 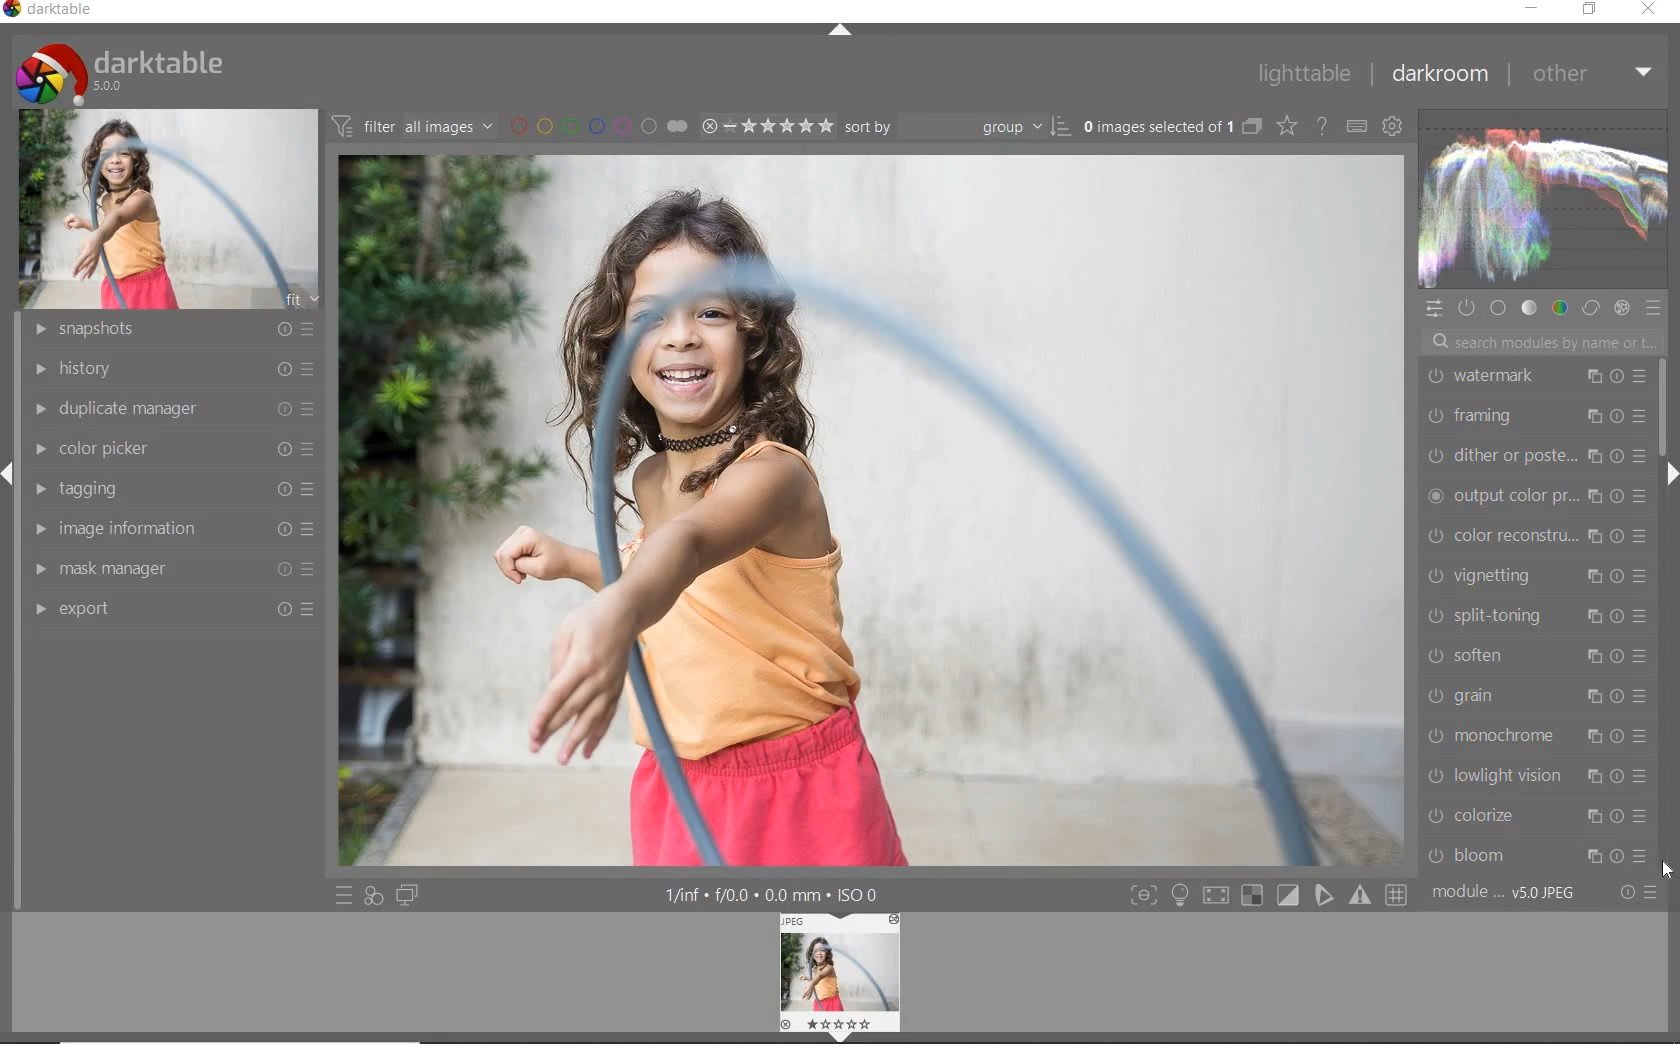 I want to click on module order, so click(x=1507, y=894).